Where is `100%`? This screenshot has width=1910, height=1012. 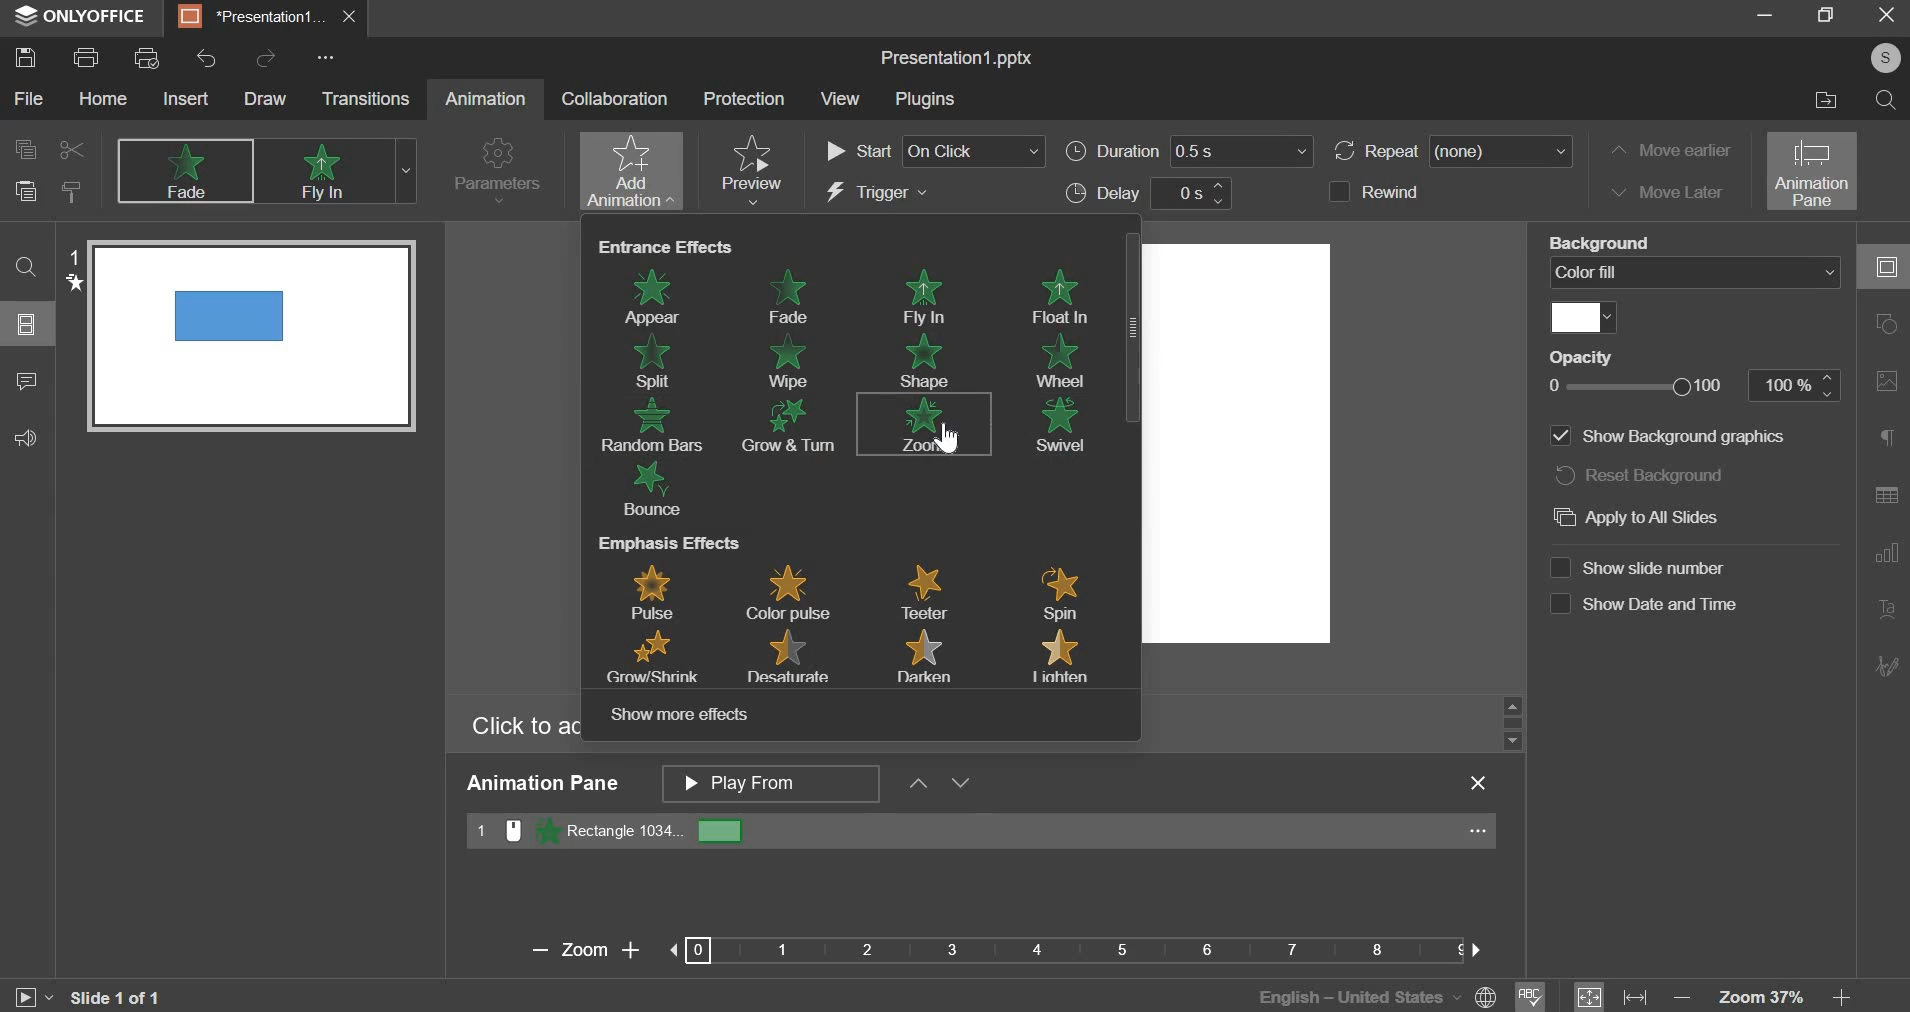
100% is located at coordinates (1791, 385).